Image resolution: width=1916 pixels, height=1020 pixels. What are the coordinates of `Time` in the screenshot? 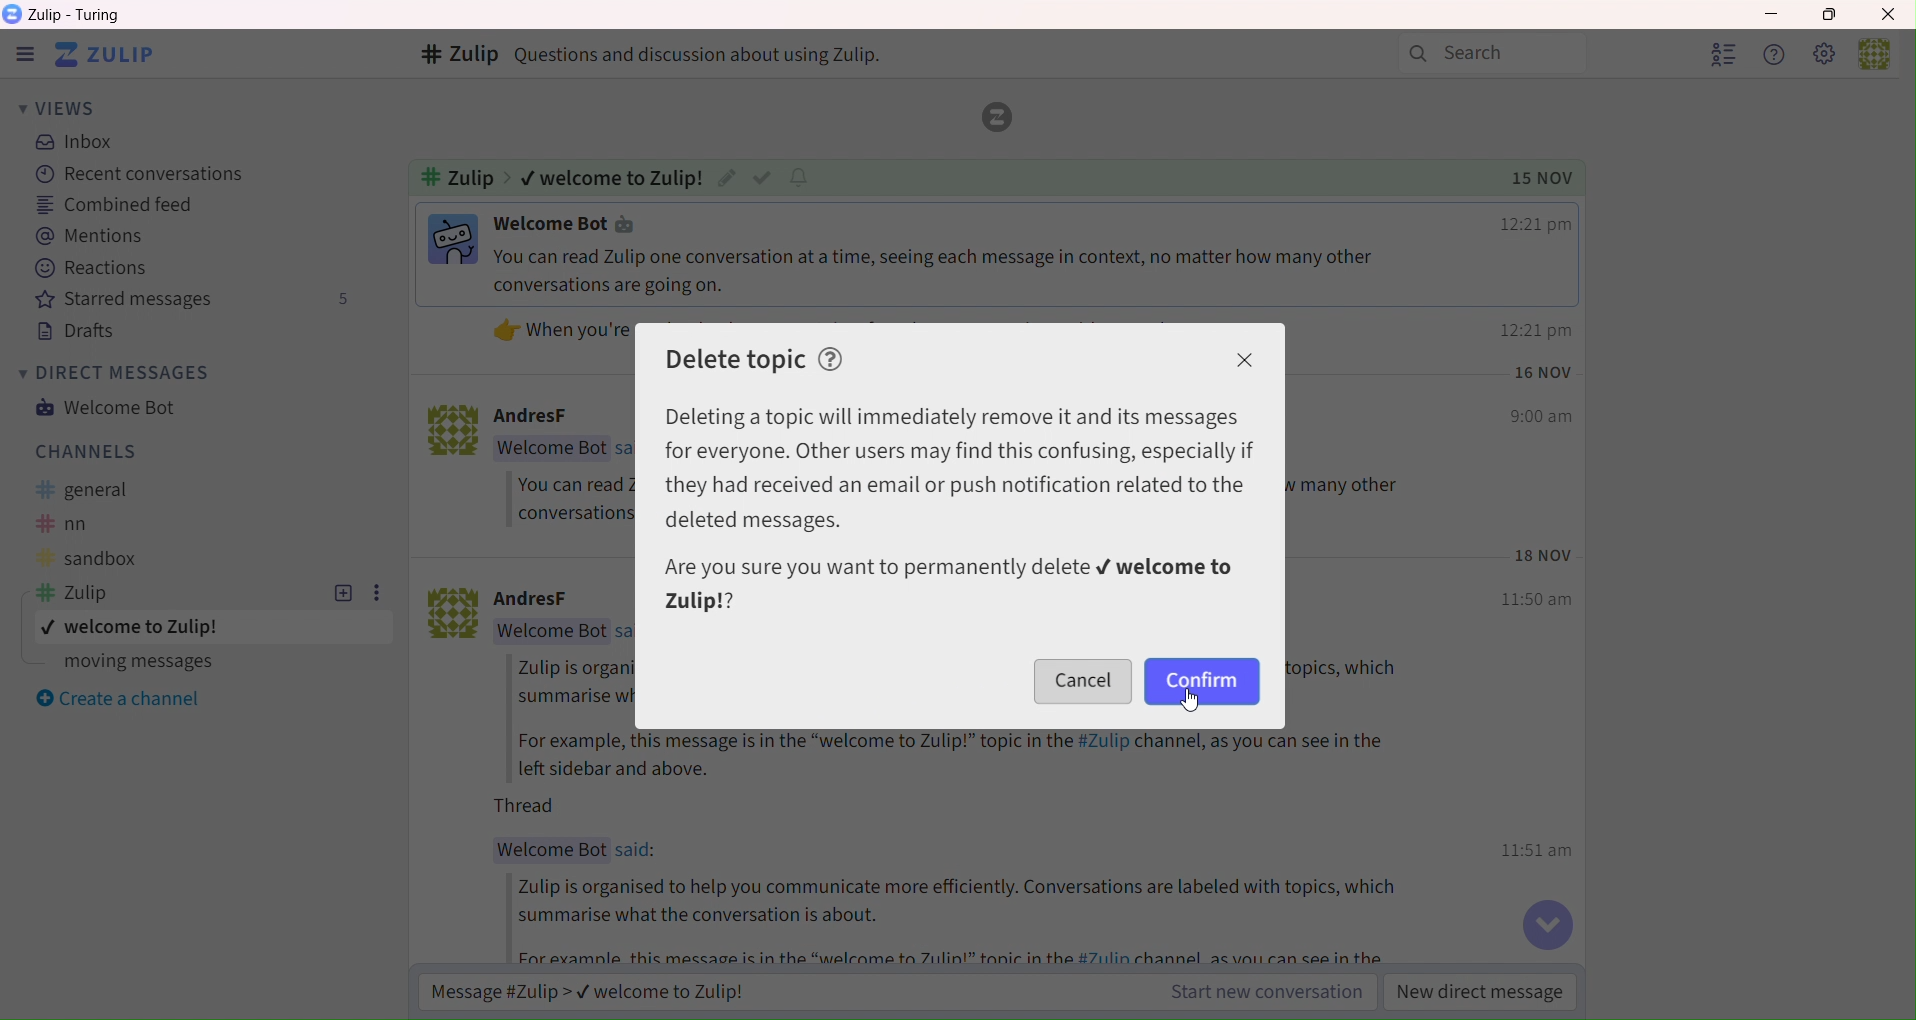 It's located at (1535, 224).